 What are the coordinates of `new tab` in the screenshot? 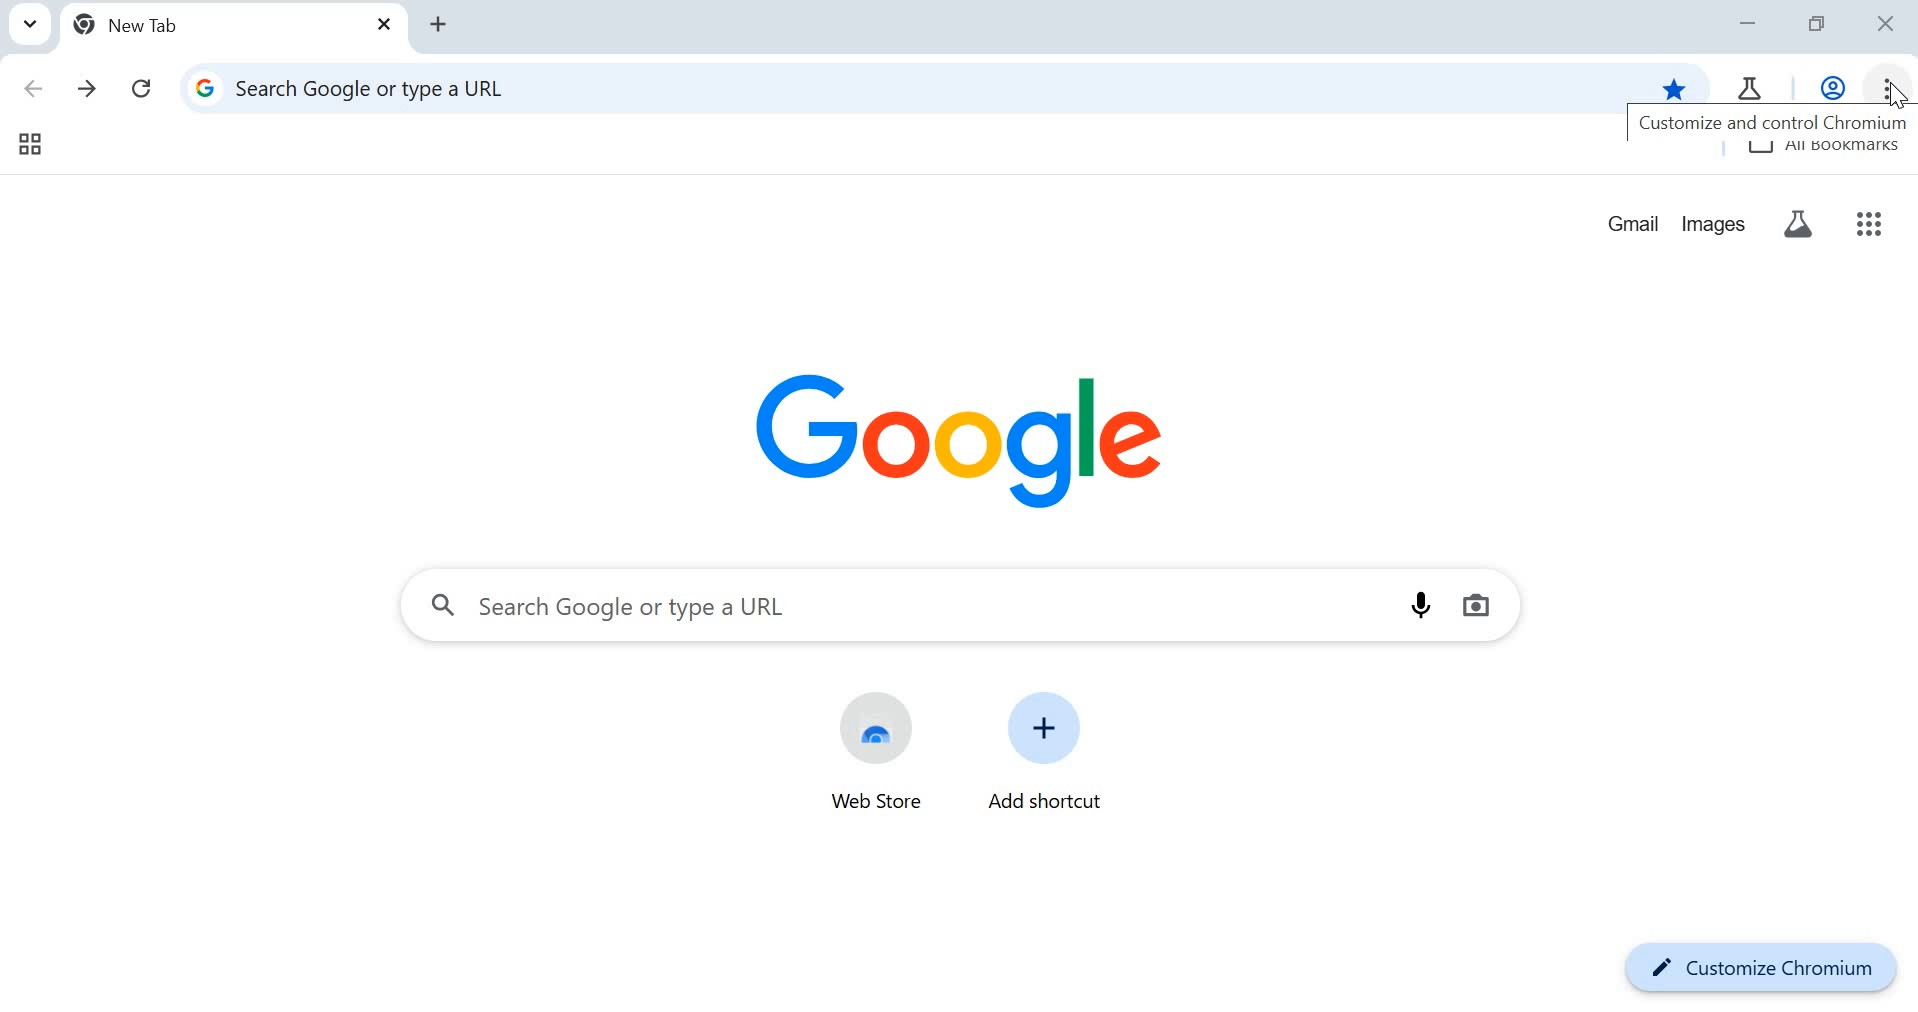 It's located at (228, 22).